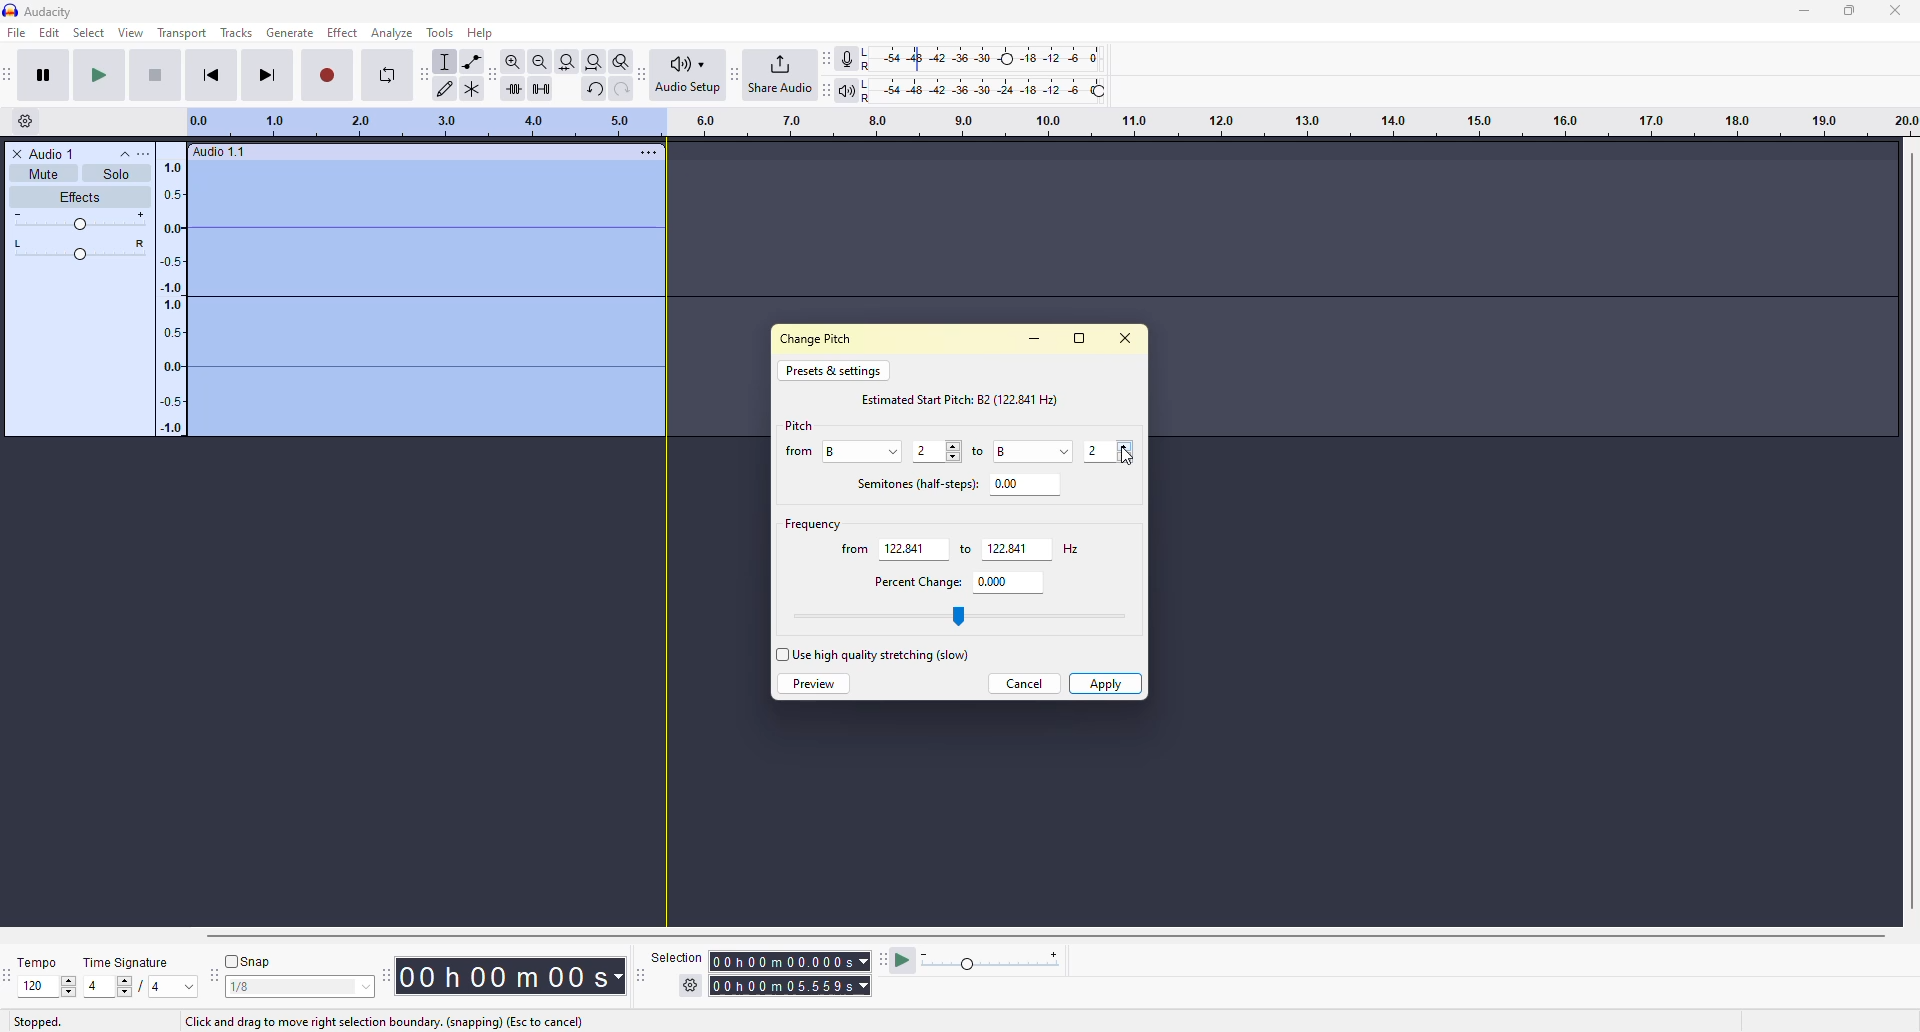 This screenshot has height=1032, width=1920. I want to click on scroll bar, so click(1021, 935).